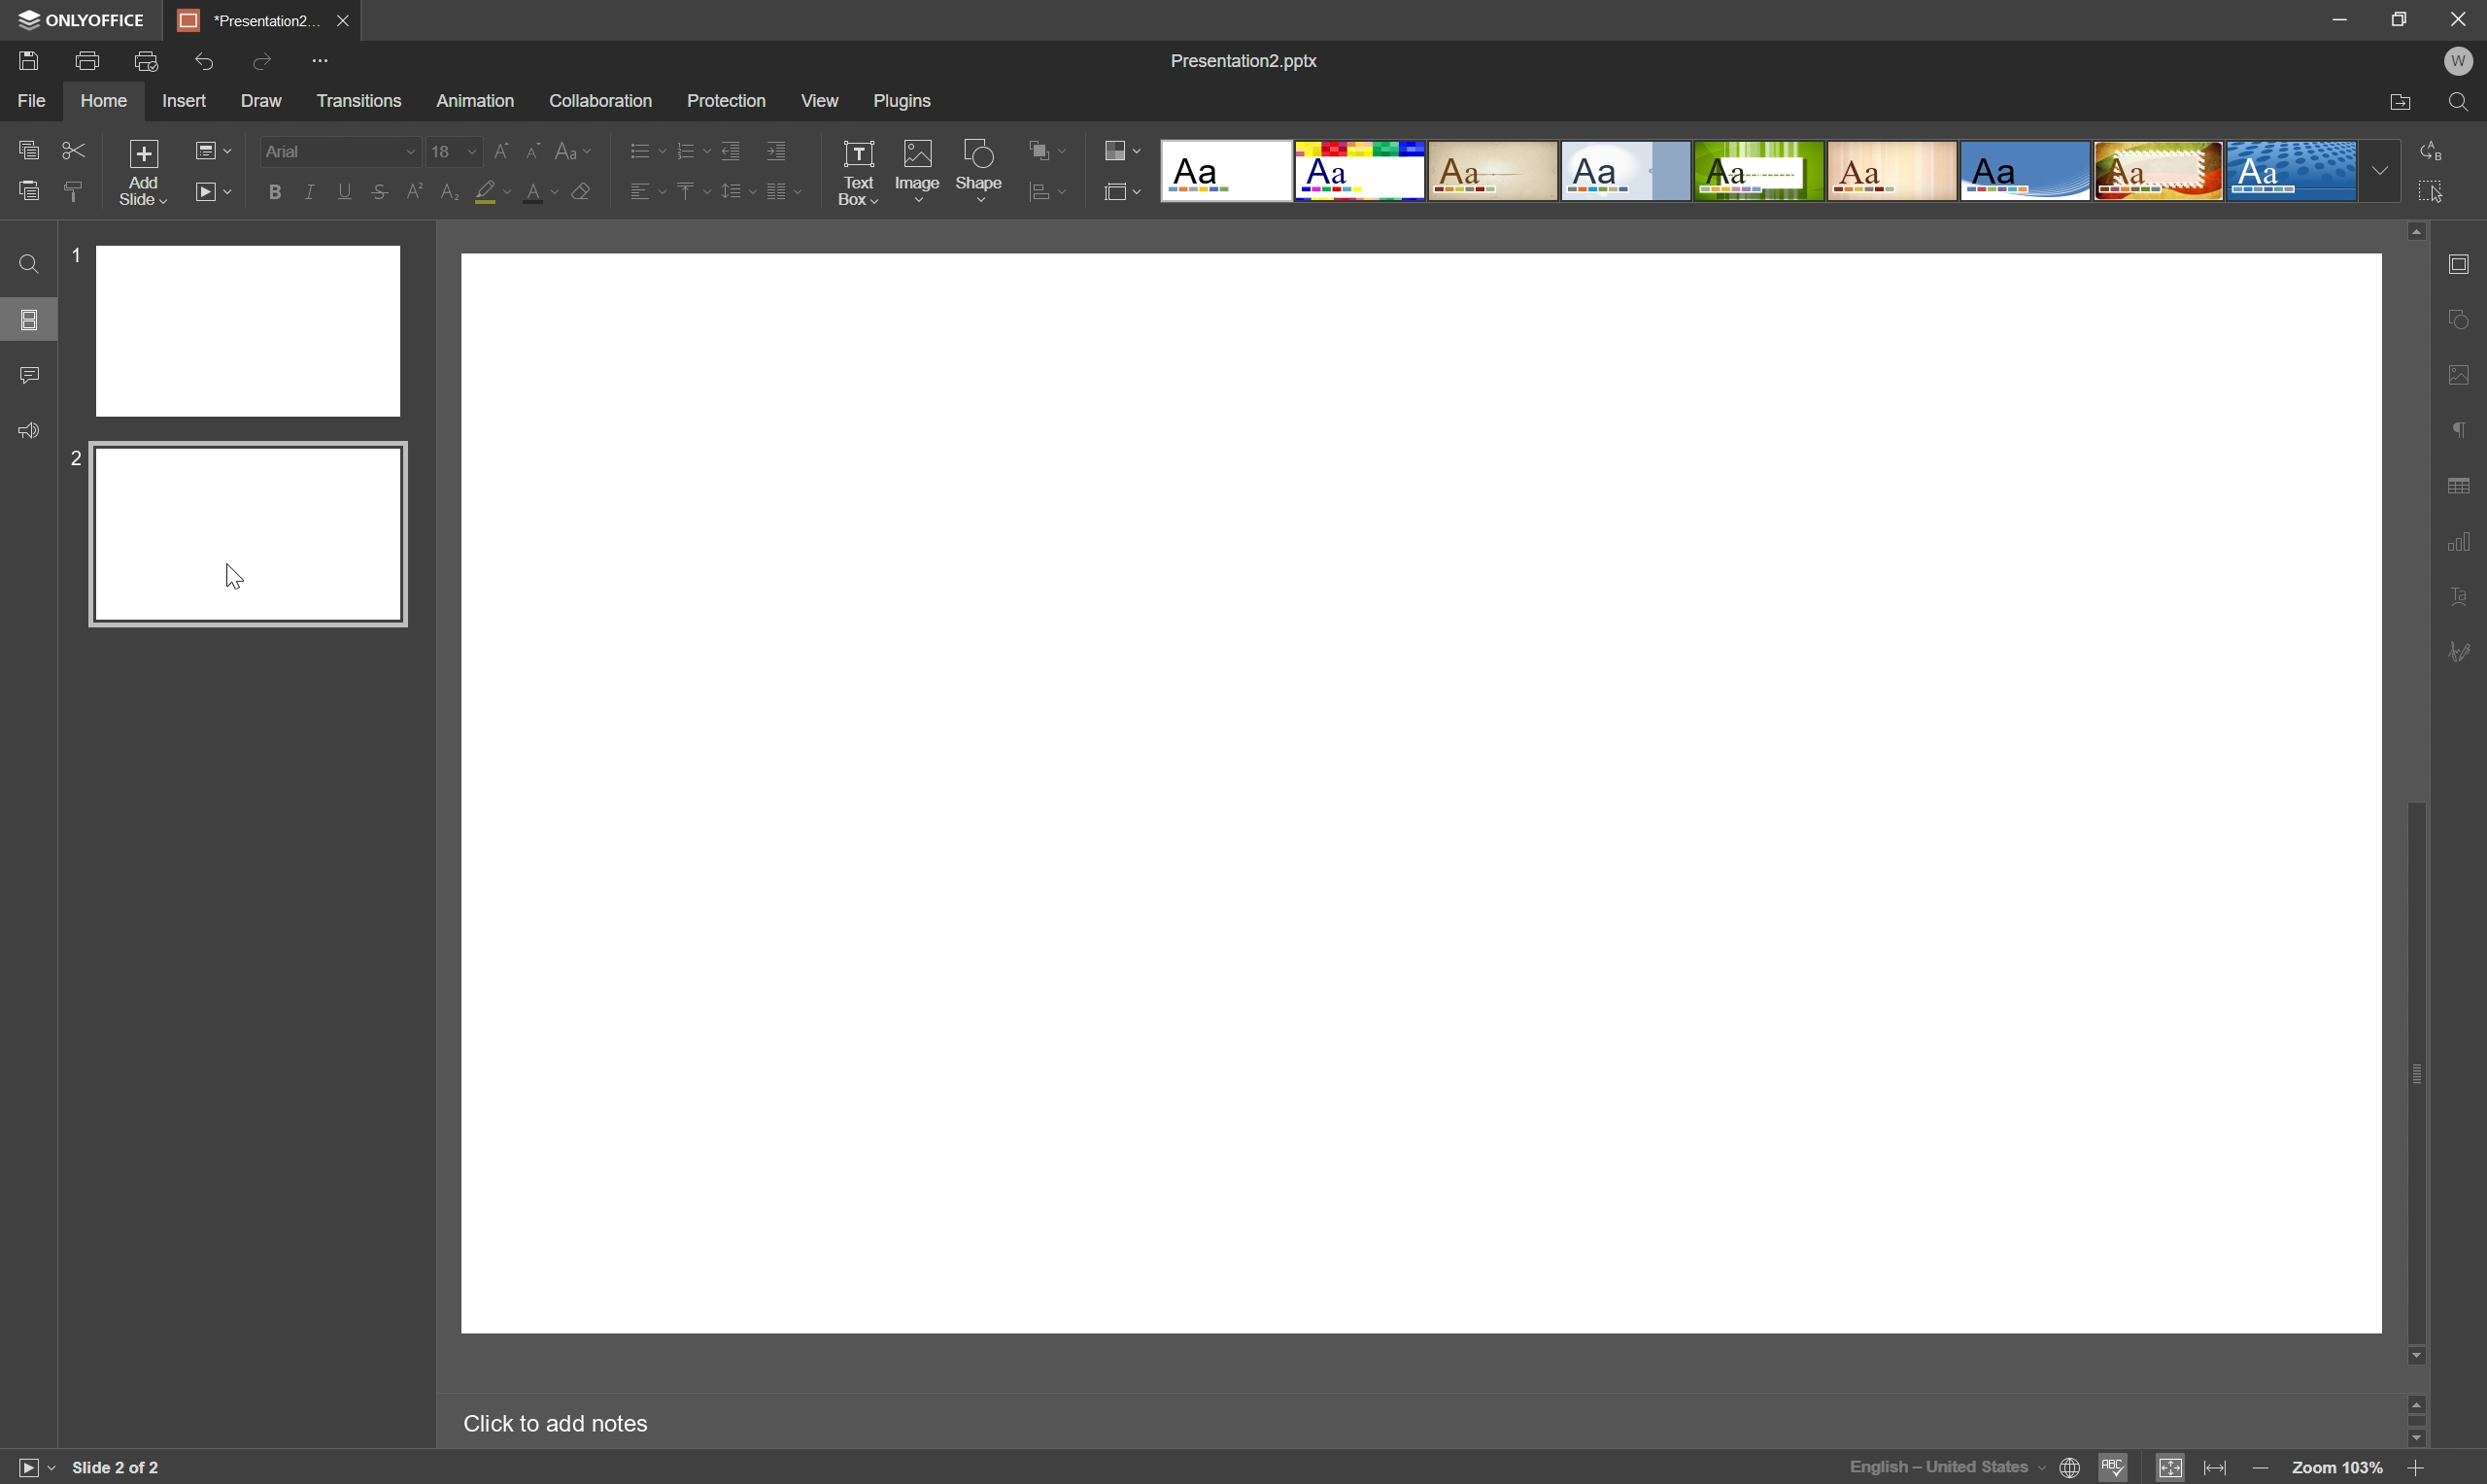 This screenshot has width=2487, height=1484. What do you see at coordinates (337, 151) in the screenshot?
I see `Font` at bounding box center [337, 151].